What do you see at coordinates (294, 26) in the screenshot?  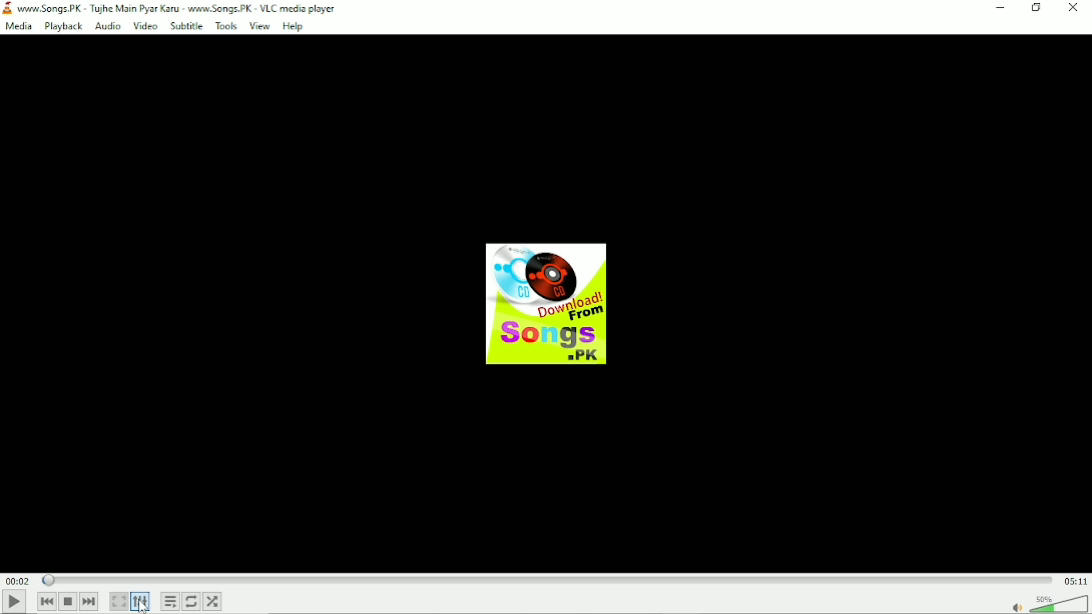 I see `Help` at bounding box center [294, 26].